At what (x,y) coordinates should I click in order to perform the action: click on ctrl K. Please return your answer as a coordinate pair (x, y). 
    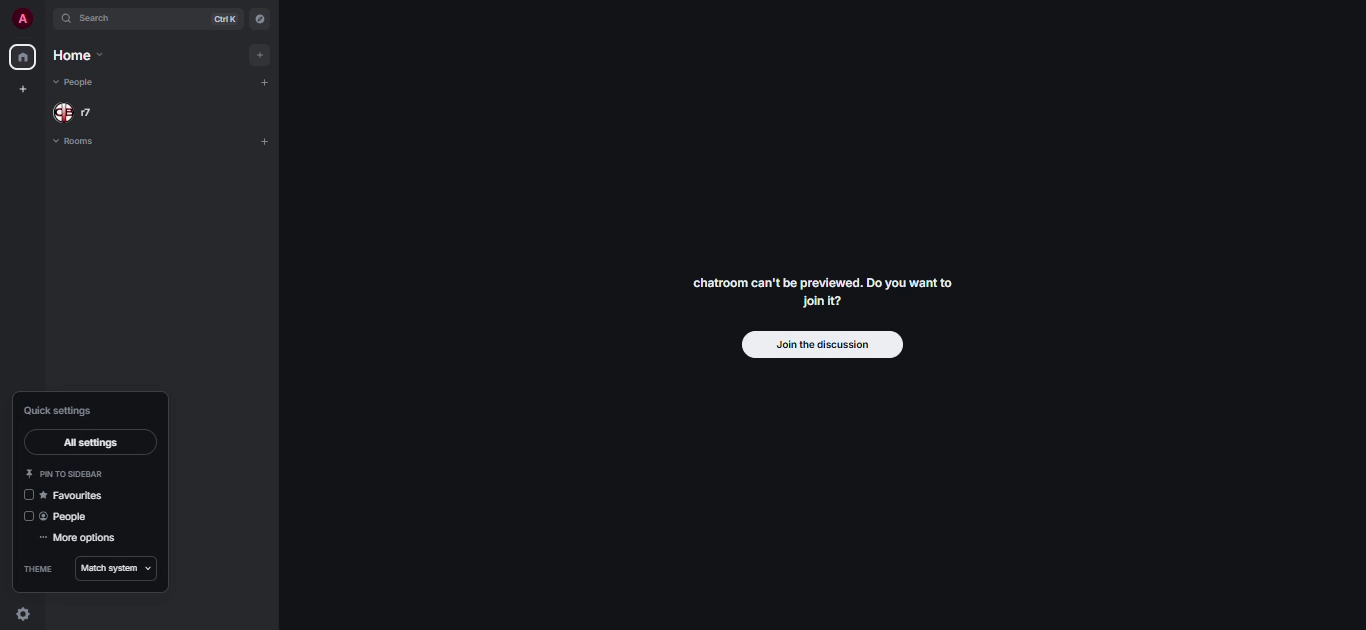
    Looking at the image, I should click on (220, 20).